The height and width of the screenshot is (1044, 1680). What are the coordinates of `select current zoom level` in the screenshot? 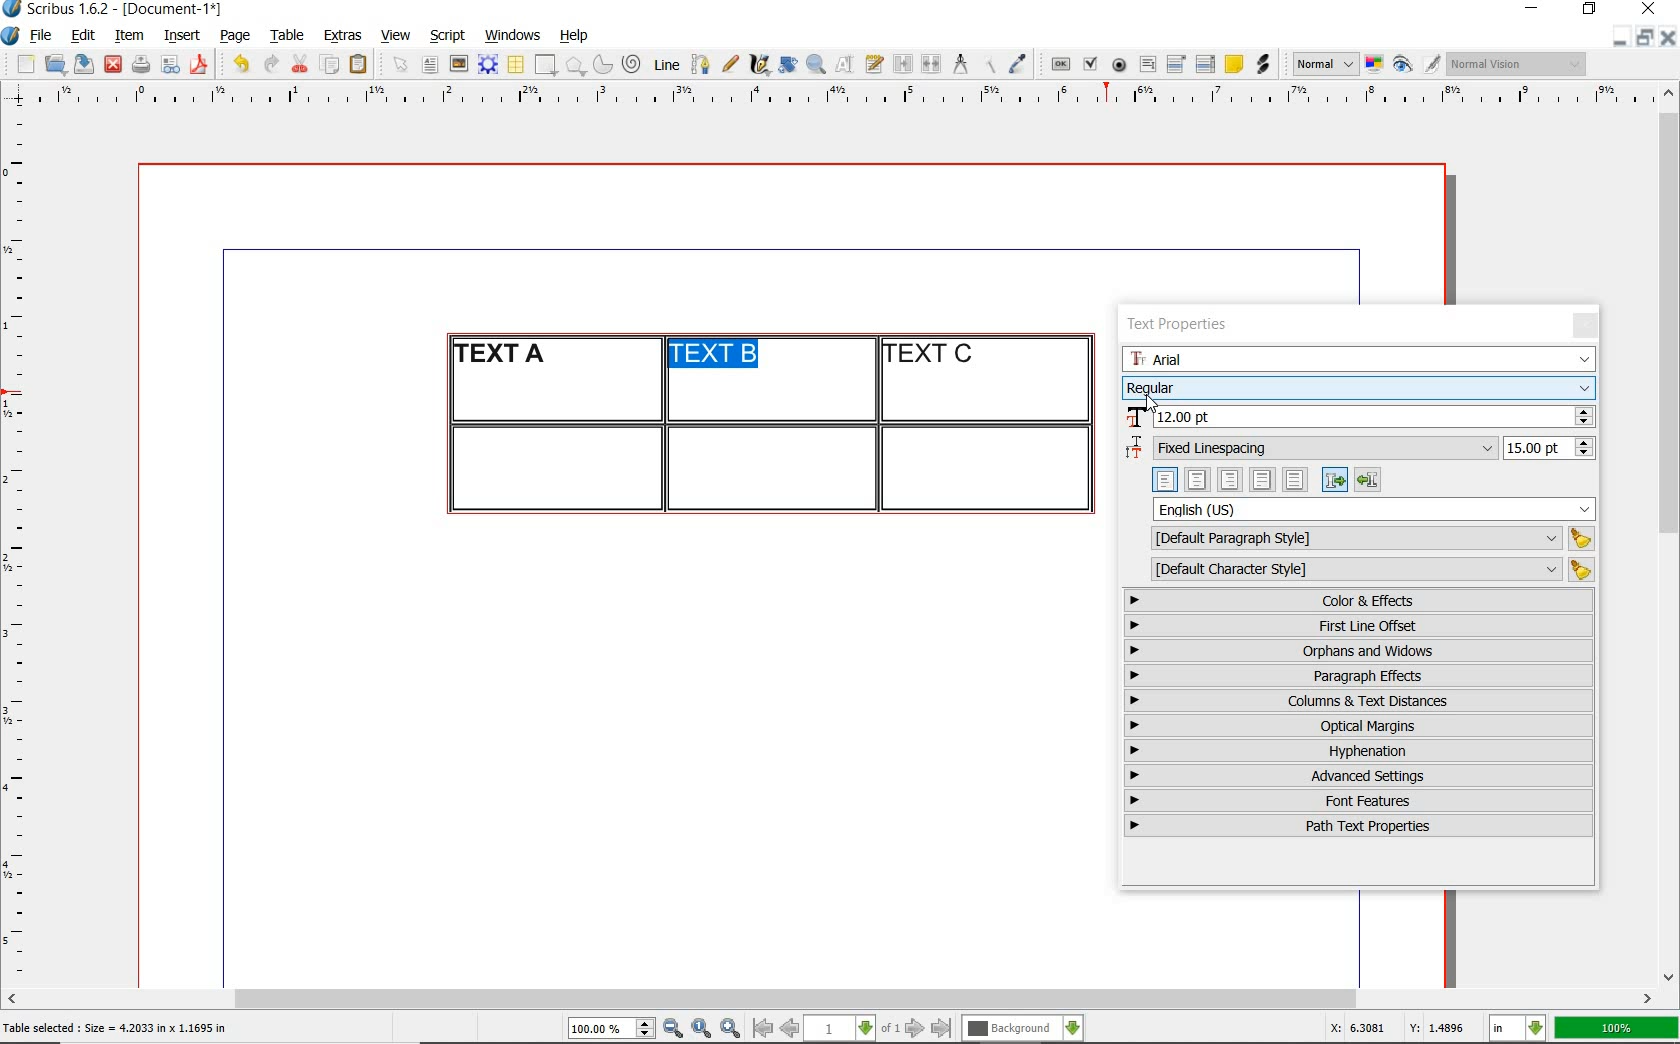 It's located at (612, 1028).